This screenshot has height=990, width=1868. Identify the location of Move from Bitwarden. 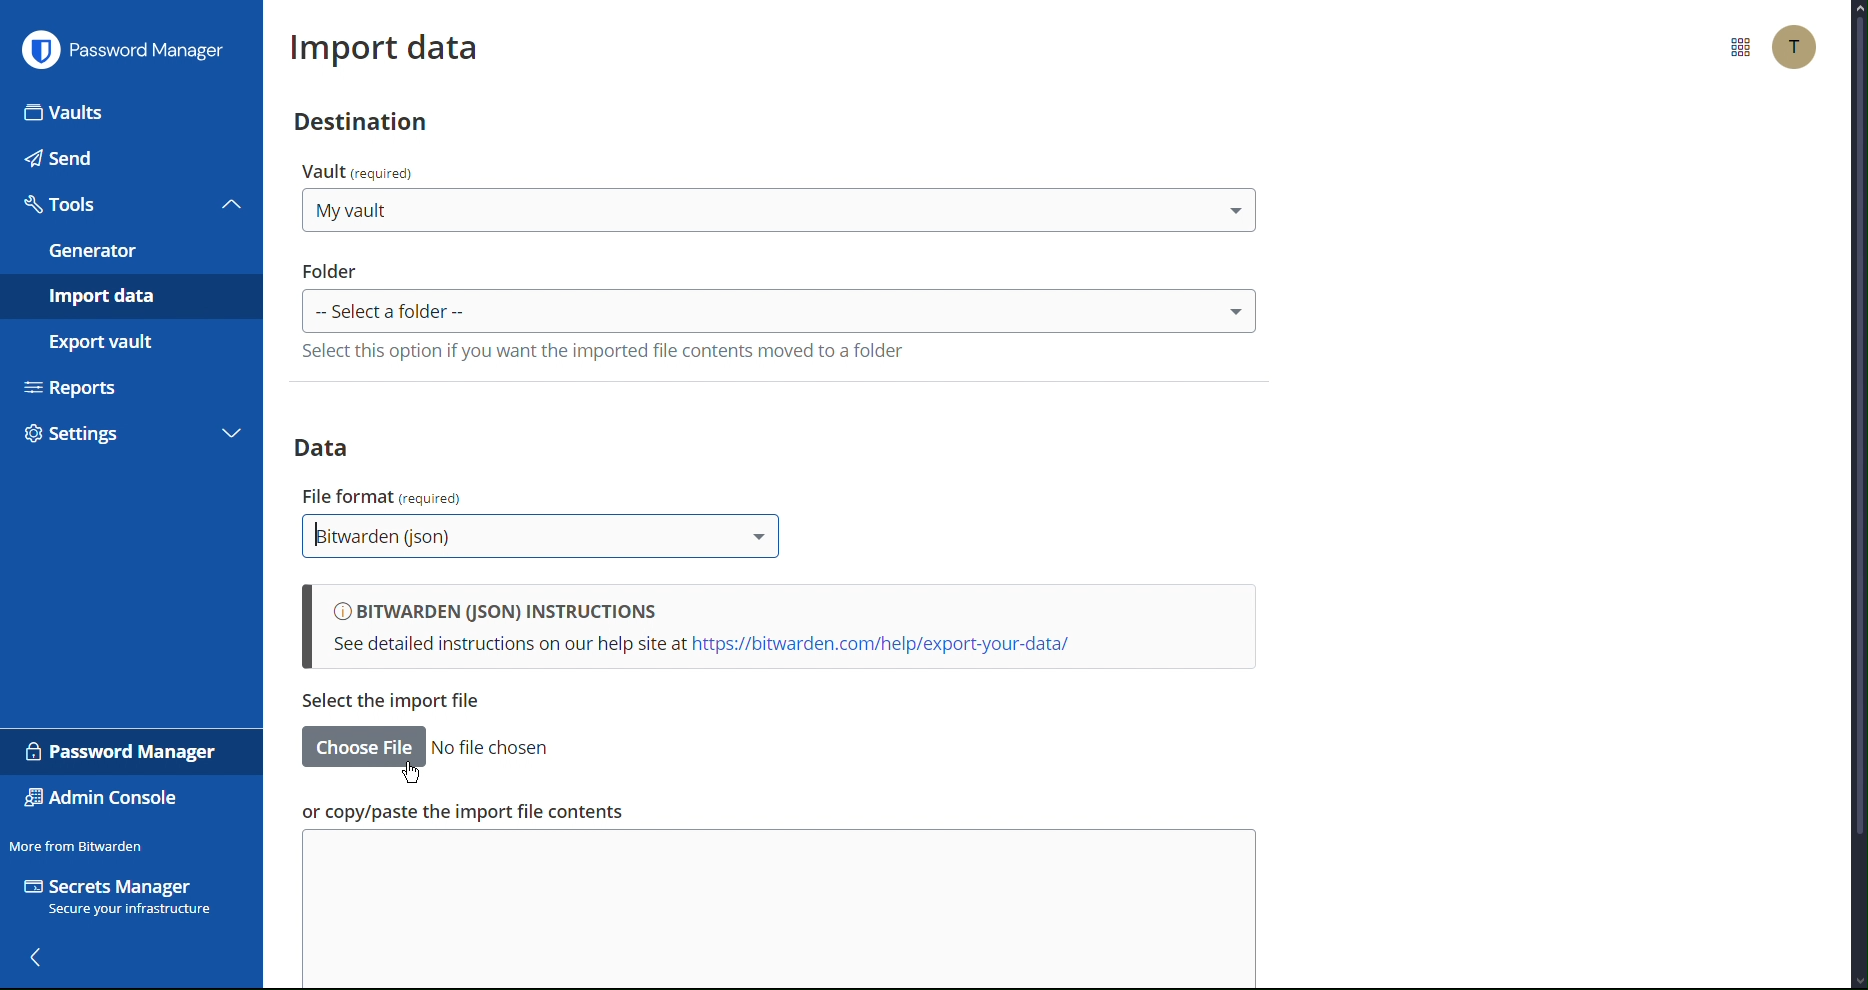
(76, 845).